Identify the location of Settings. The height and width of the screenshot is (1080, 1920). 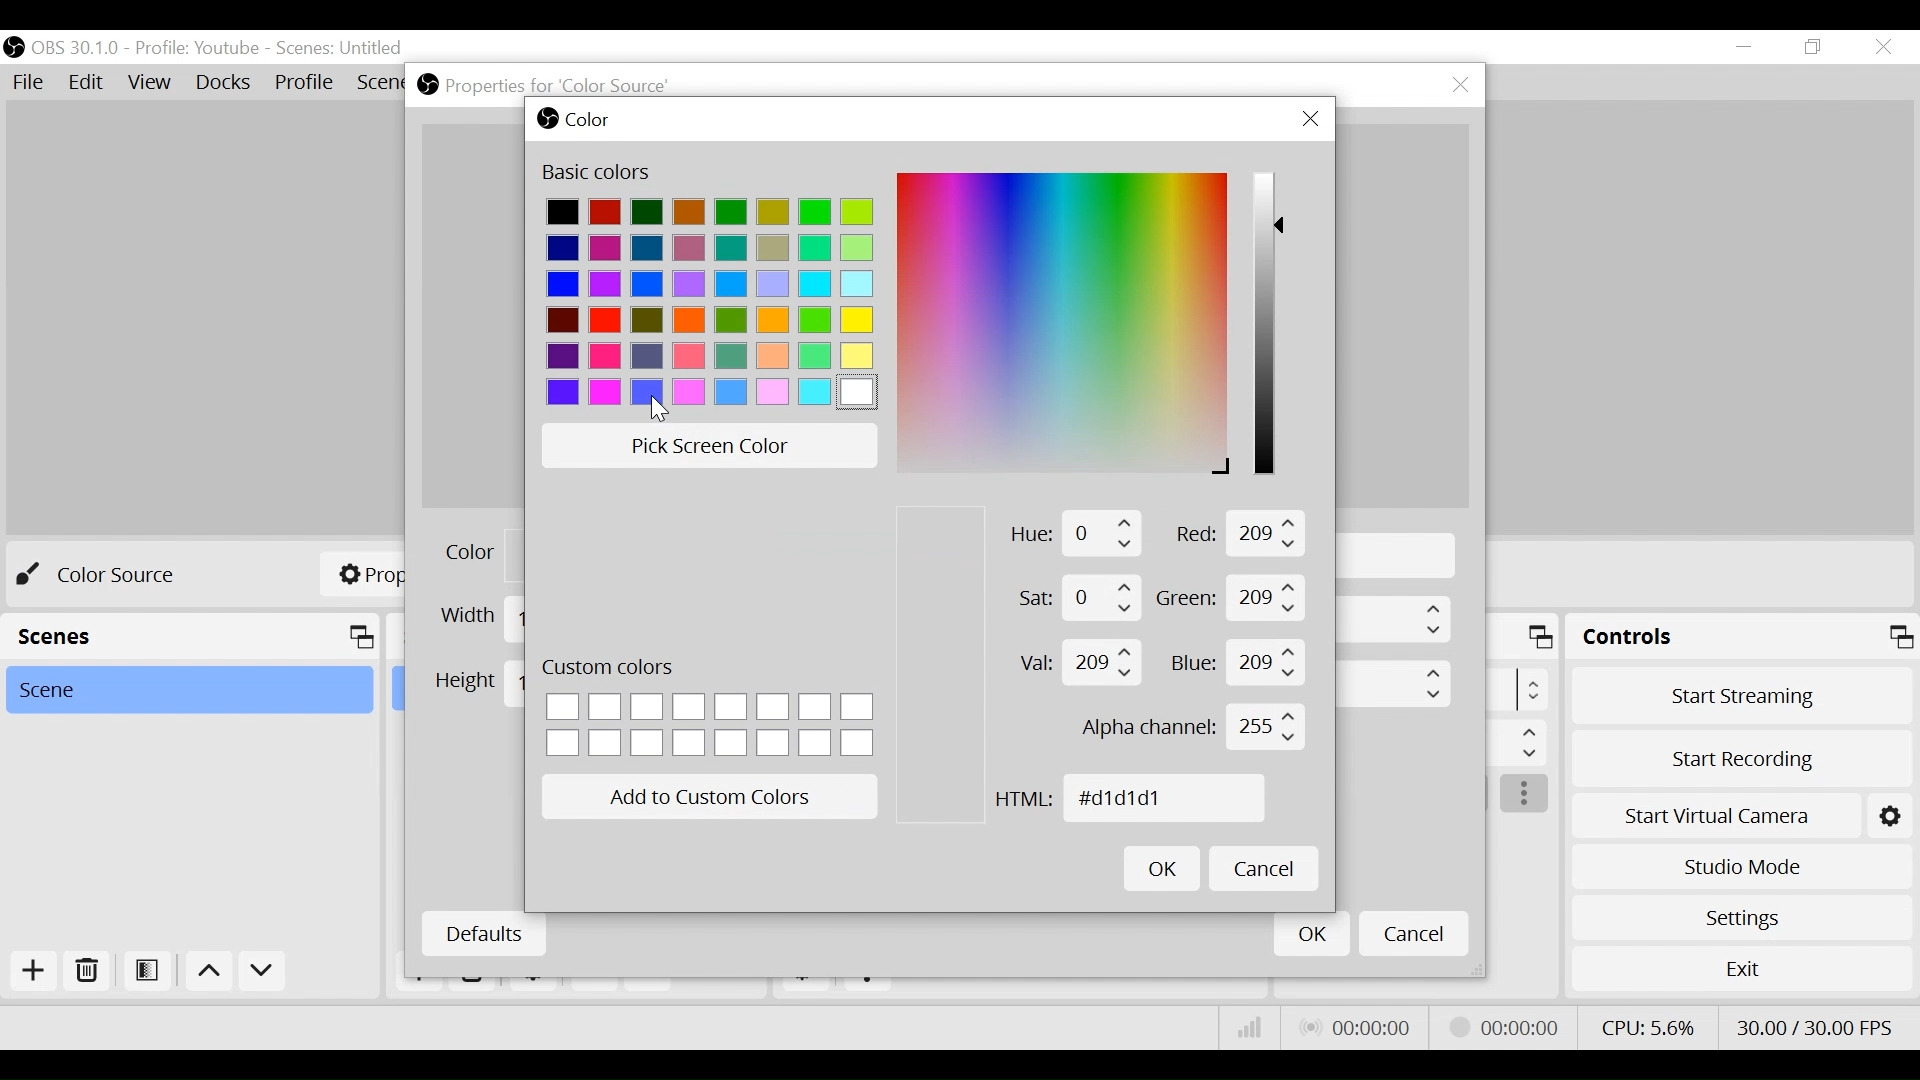
(1743, 918).